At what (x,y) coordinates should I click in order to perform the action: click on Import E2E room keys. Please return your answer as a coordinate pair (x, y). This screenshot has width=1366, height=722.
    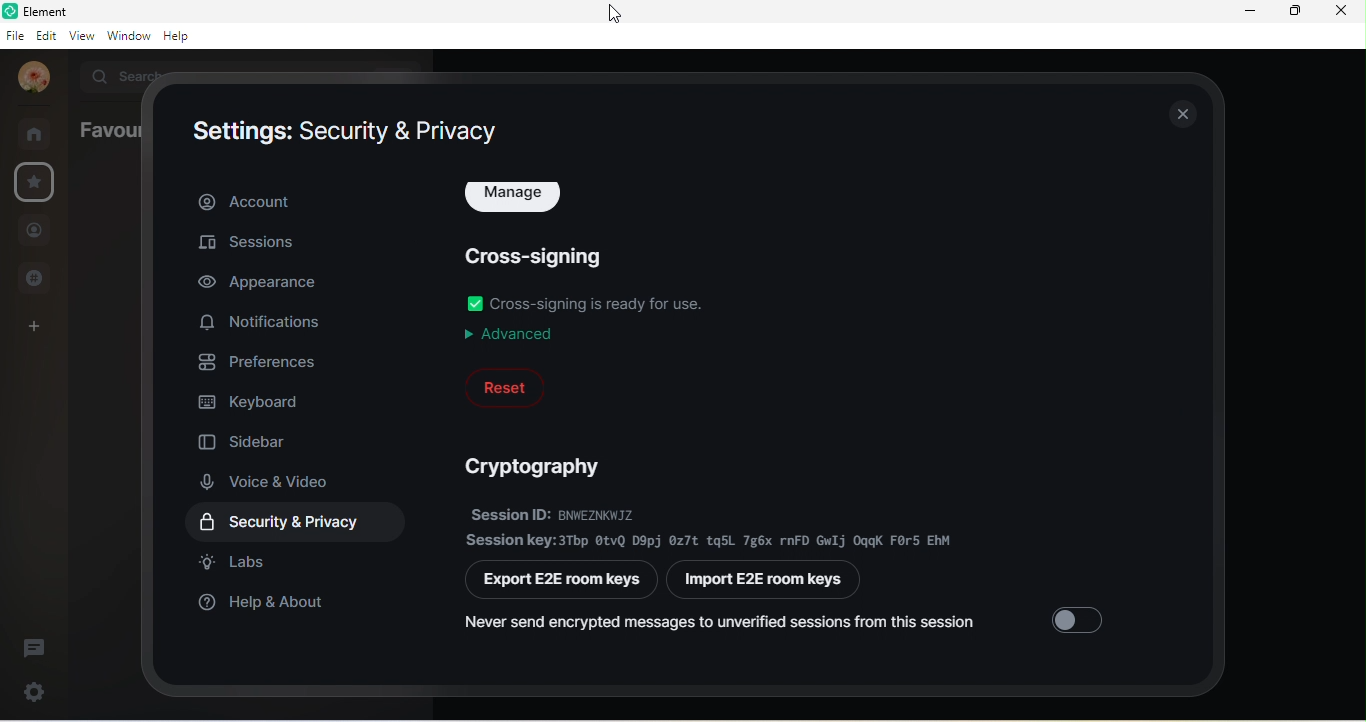
    Looking at the image, I should click on (765, 579).